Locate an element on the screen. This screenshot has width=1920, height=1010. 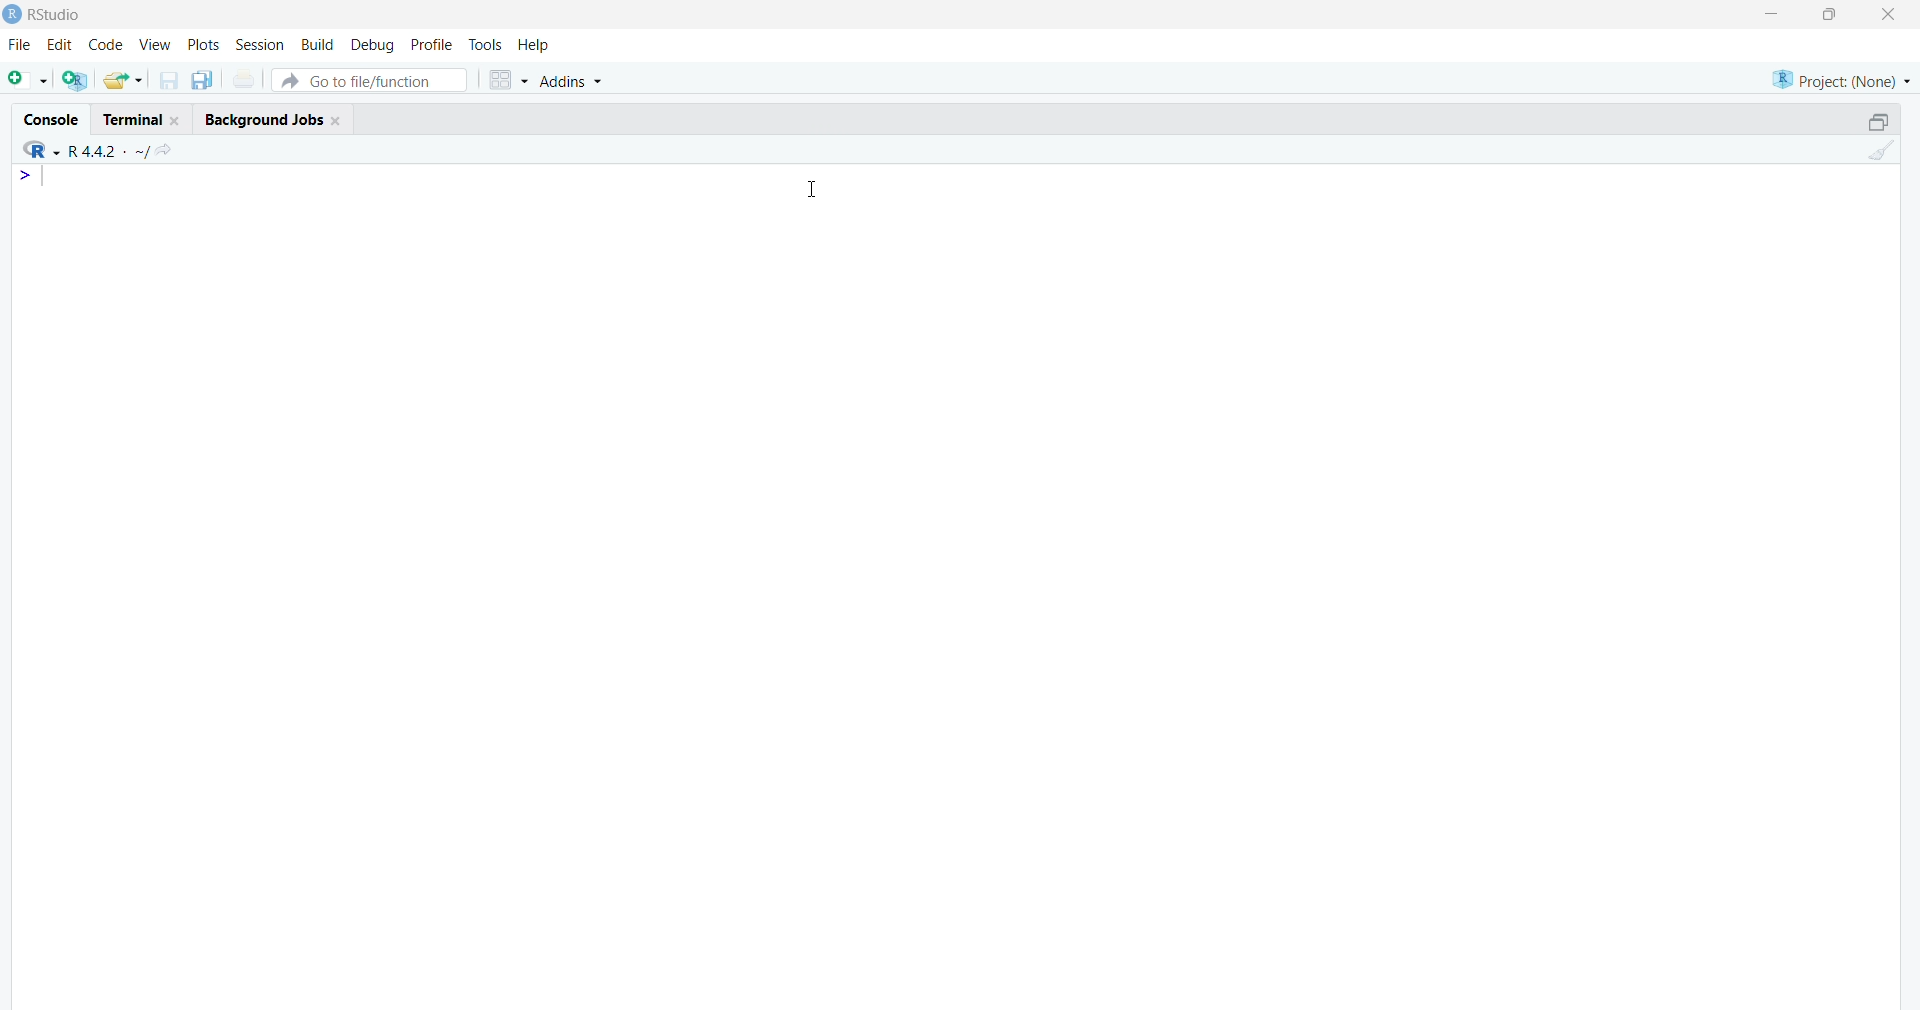
grid view is located at coordinates (507, 79).